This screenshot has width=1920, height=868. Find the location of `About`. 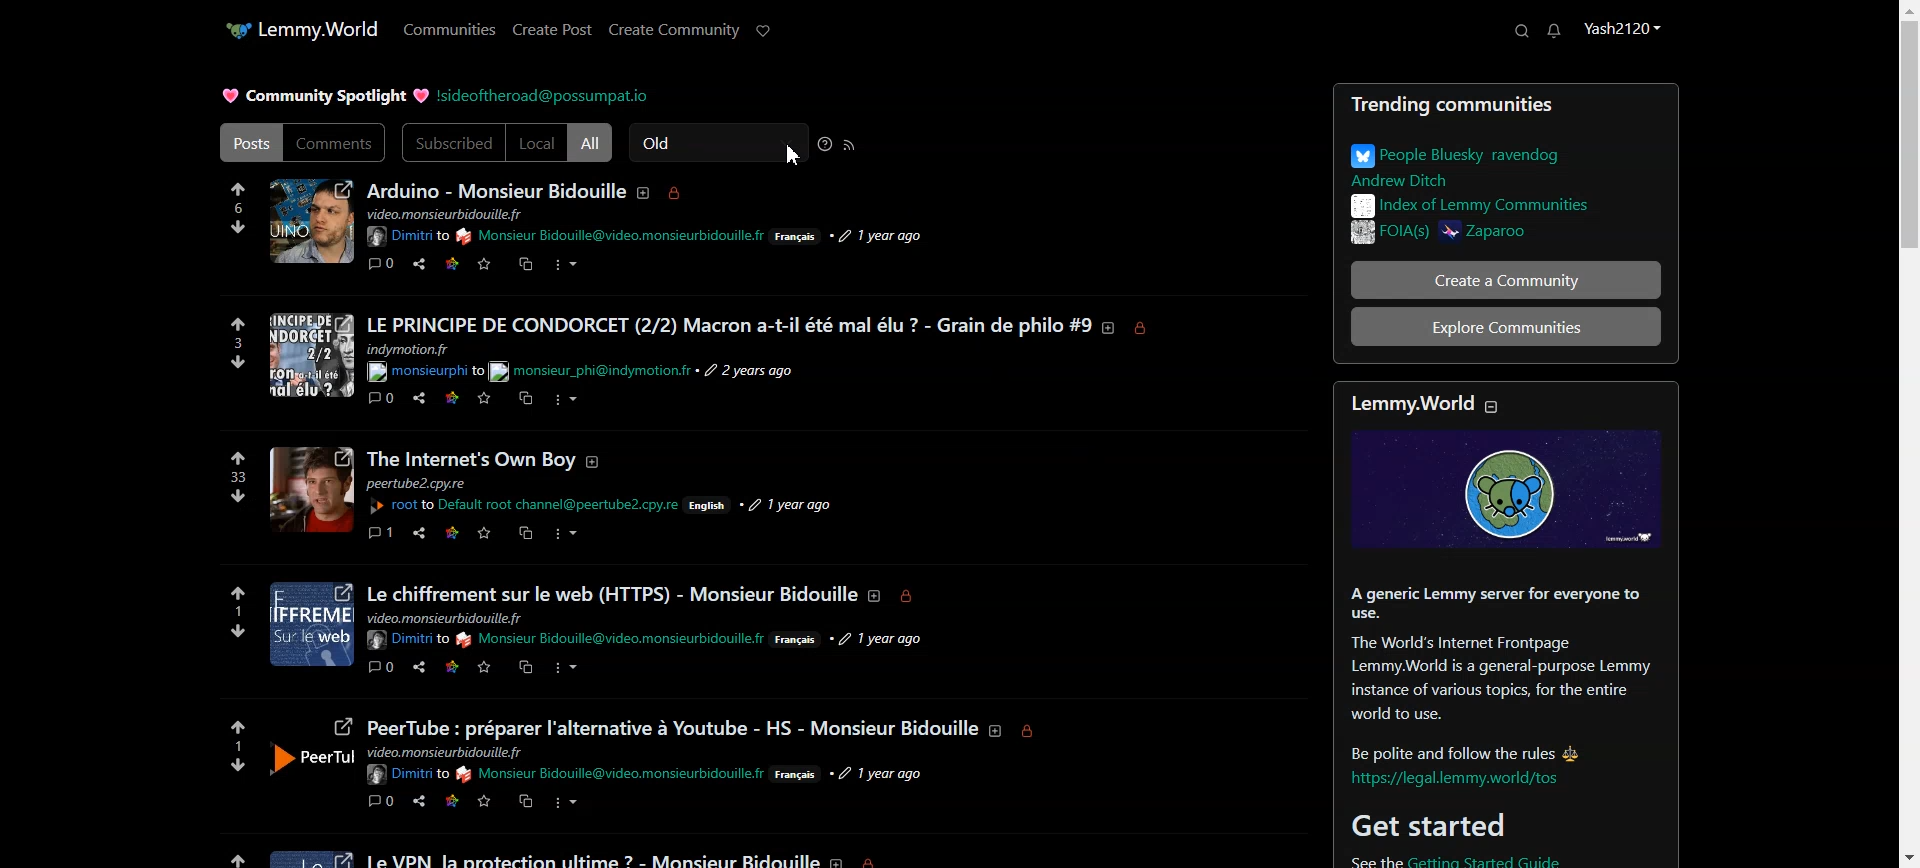

About is located at coordinates (643, 193).